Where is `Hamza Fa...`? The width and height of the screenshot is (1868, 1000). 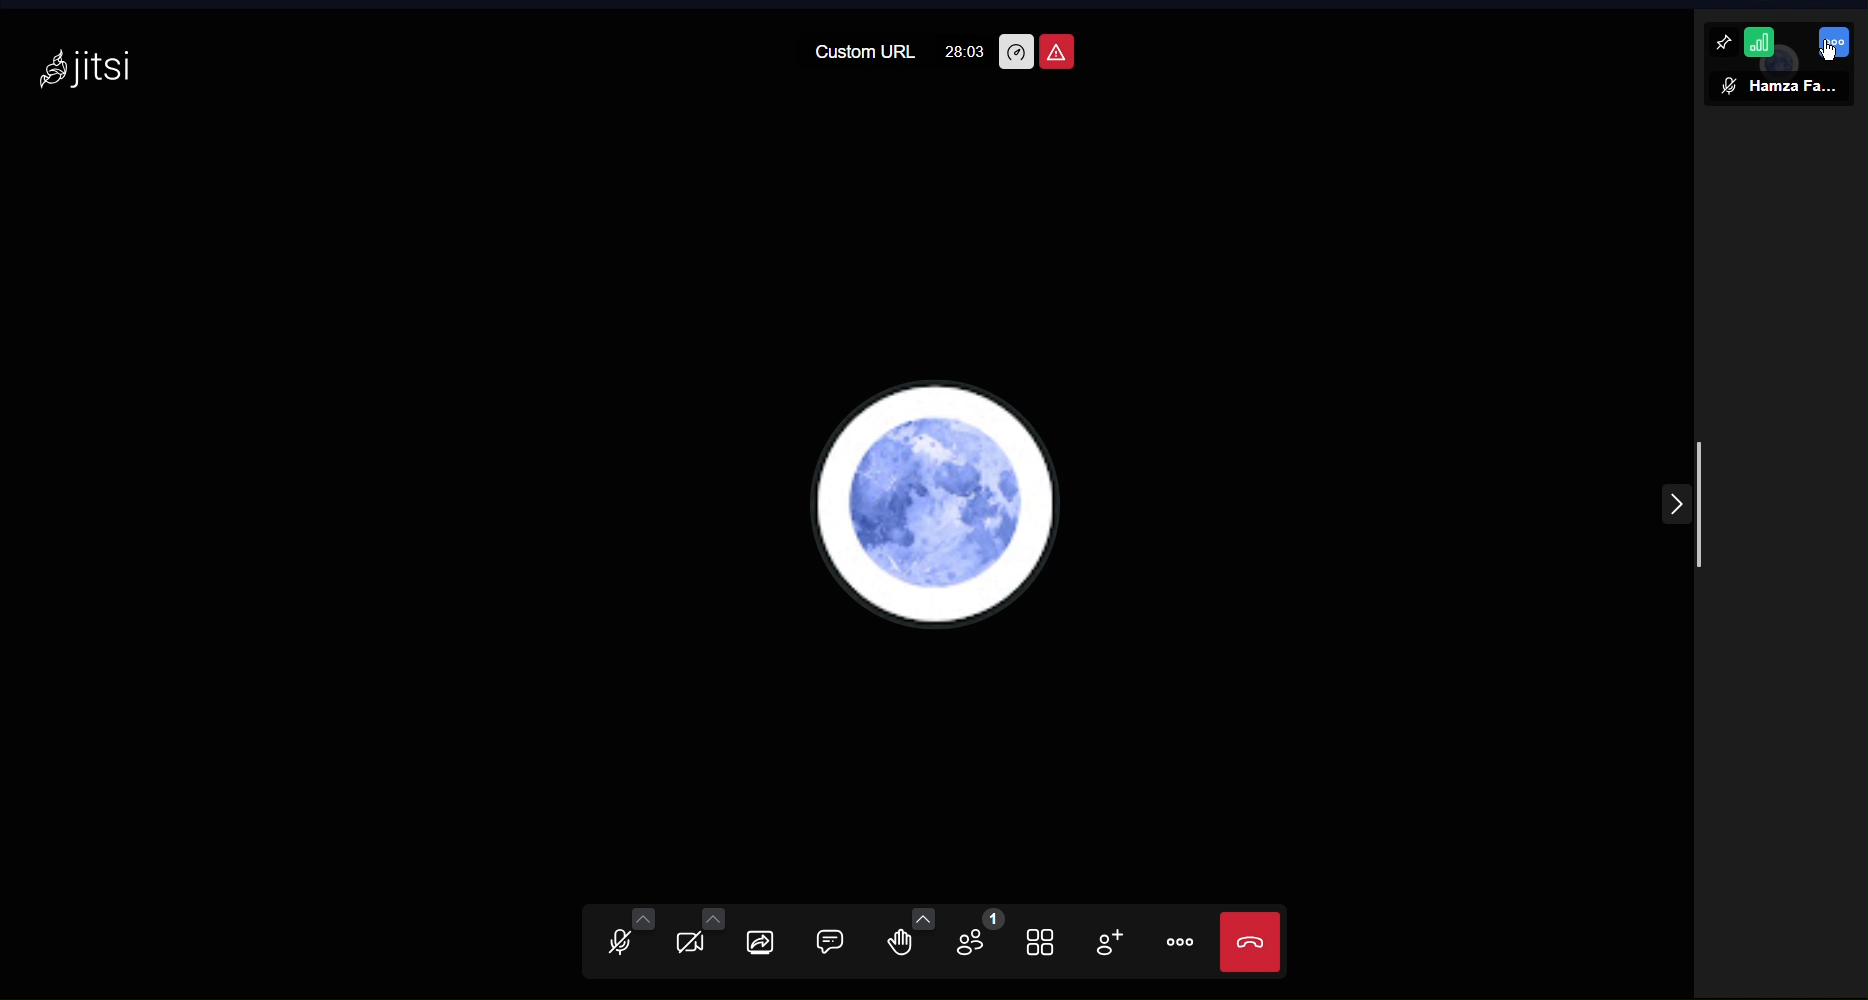
Hamza Fa... is located at coordinates (1795, 88).